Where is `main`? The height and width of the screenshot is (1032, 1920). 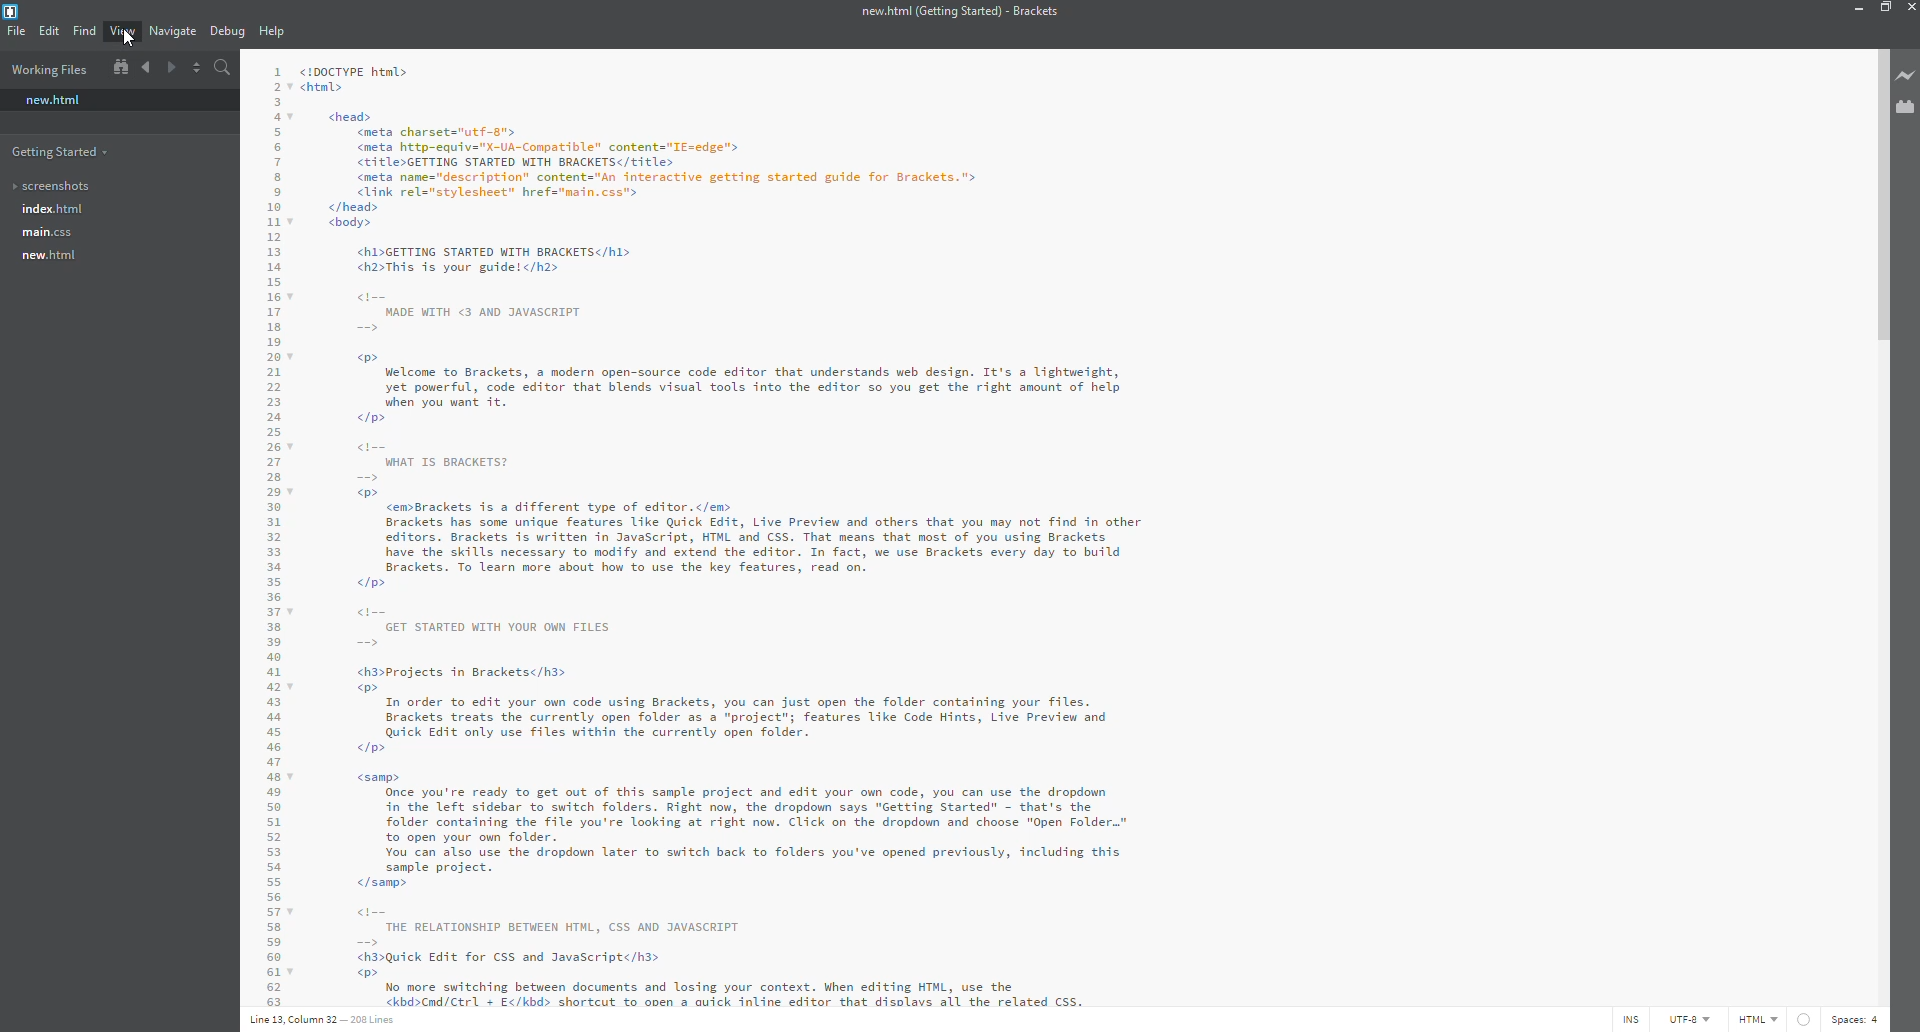
main is located at coordinates (46, 233).